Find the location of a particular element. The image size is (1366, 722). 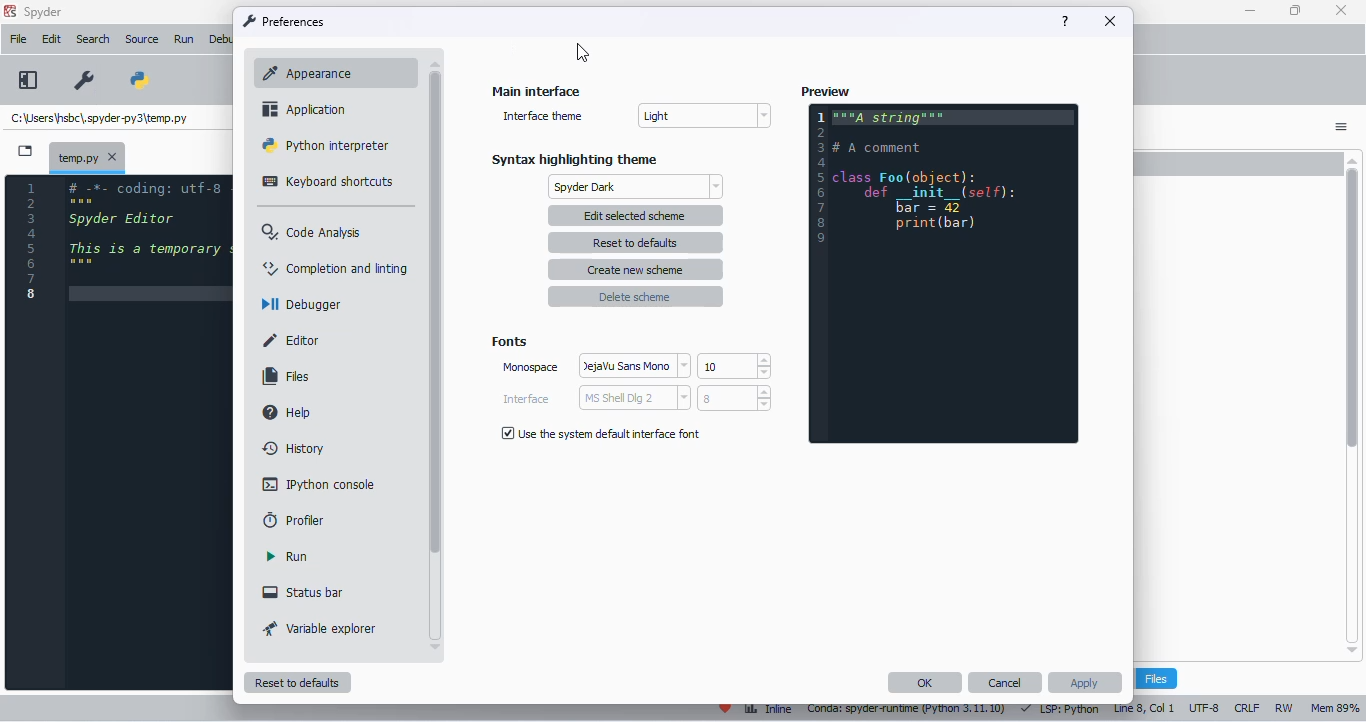

OK is located at coordinates (926, 683).